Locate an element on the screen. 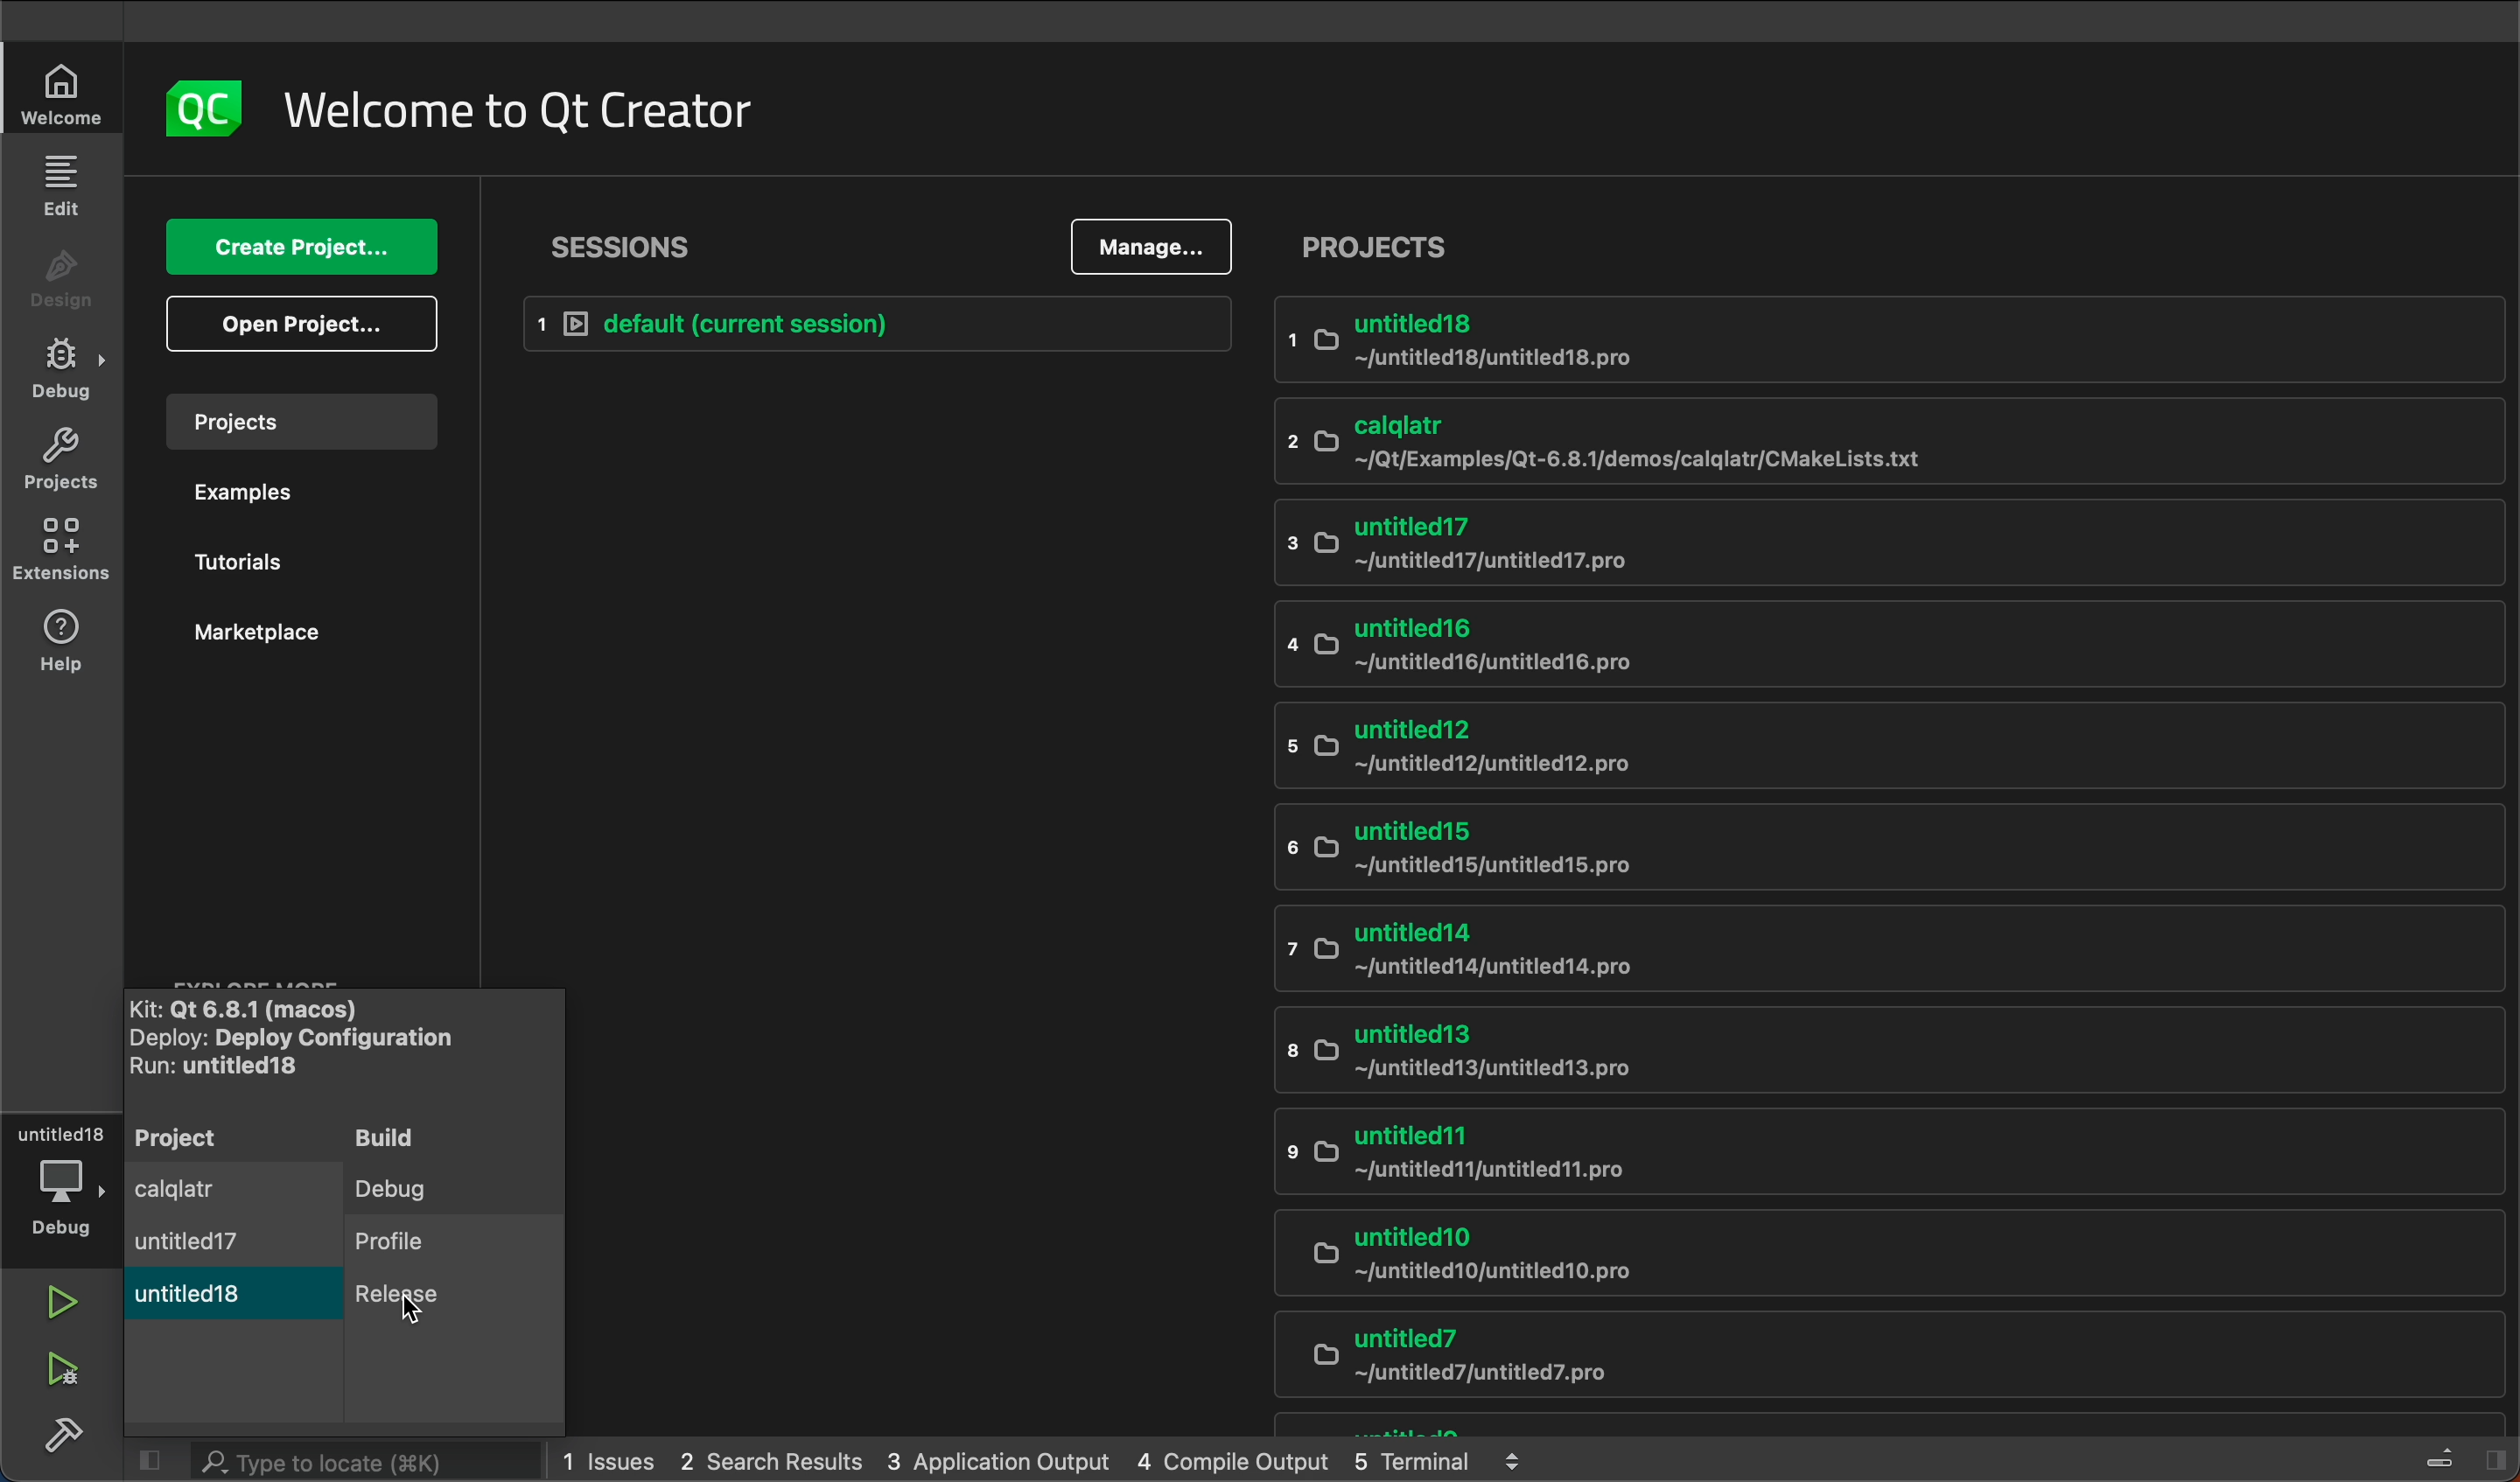 Image resolution: width=2520 pixels, height=1482 pixels. profile is located at coordinates (428, 1244).